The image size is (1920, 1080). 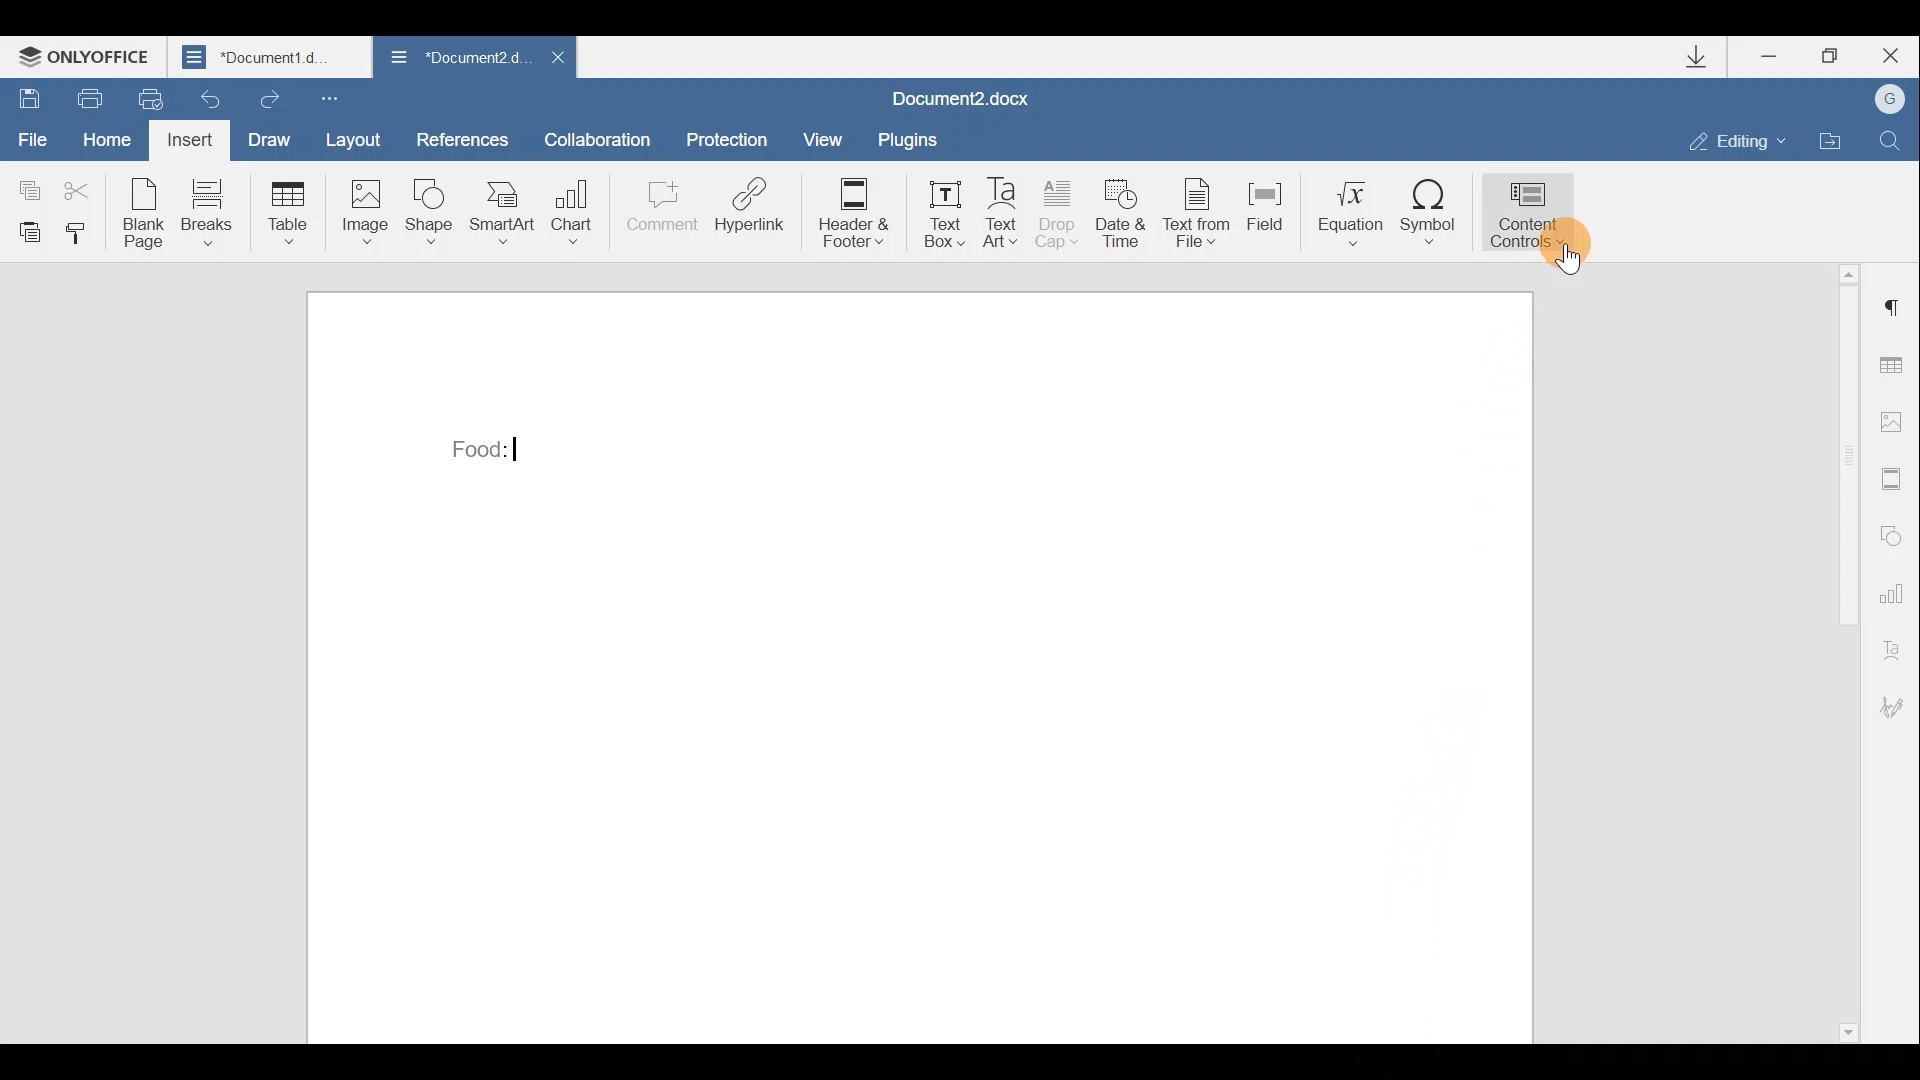 I want to click on Shapes settings, so click(x=1892, y=533).